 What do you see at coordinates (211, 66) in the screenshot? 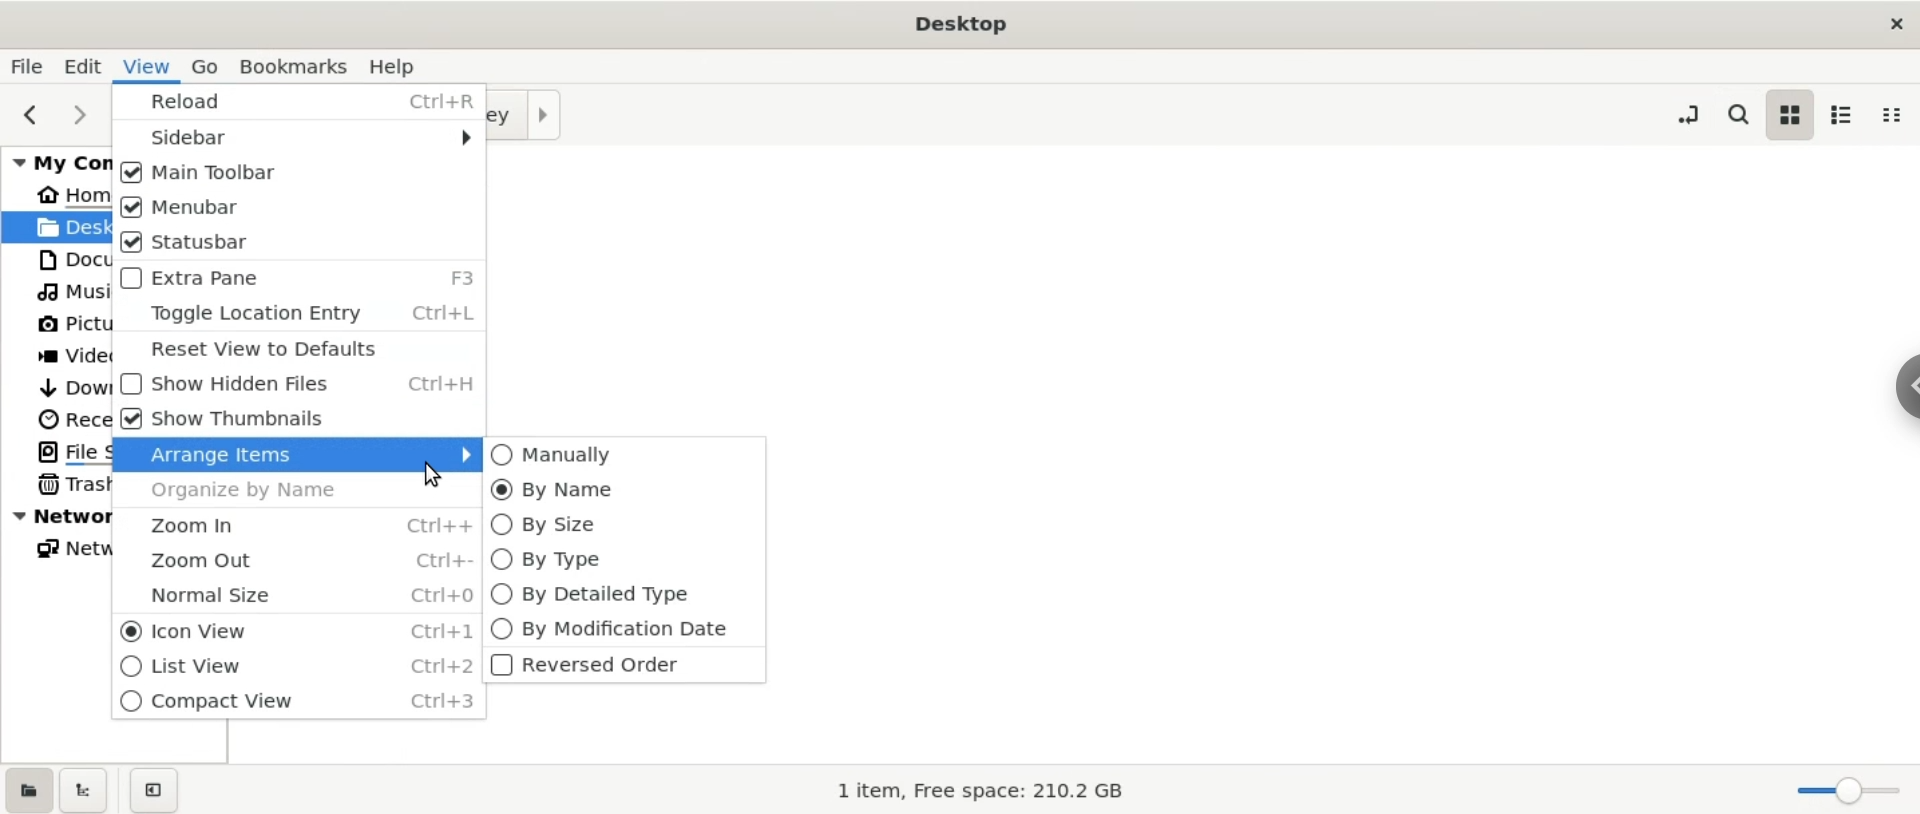
I see `go ` at bounding box center [211, 66].